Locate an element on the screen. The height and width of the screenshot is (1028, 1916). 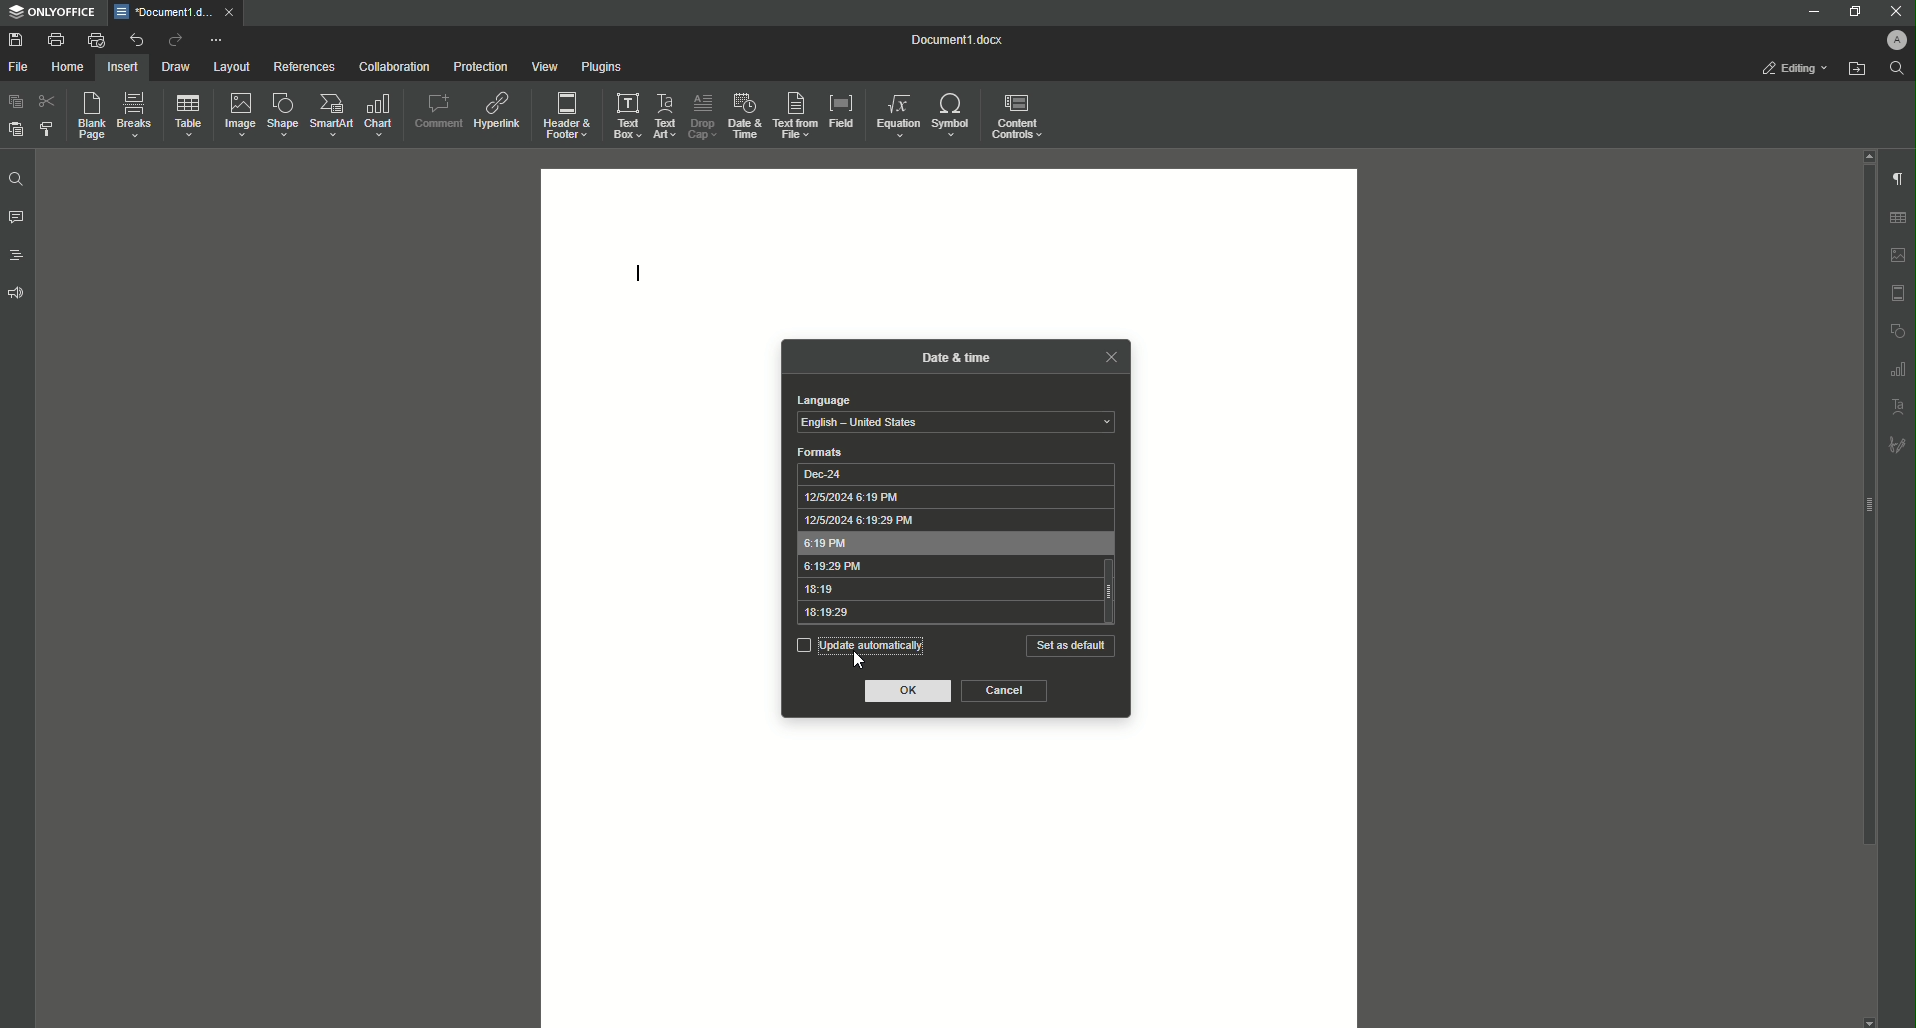
Text Art is located at coordinates (666, 113).